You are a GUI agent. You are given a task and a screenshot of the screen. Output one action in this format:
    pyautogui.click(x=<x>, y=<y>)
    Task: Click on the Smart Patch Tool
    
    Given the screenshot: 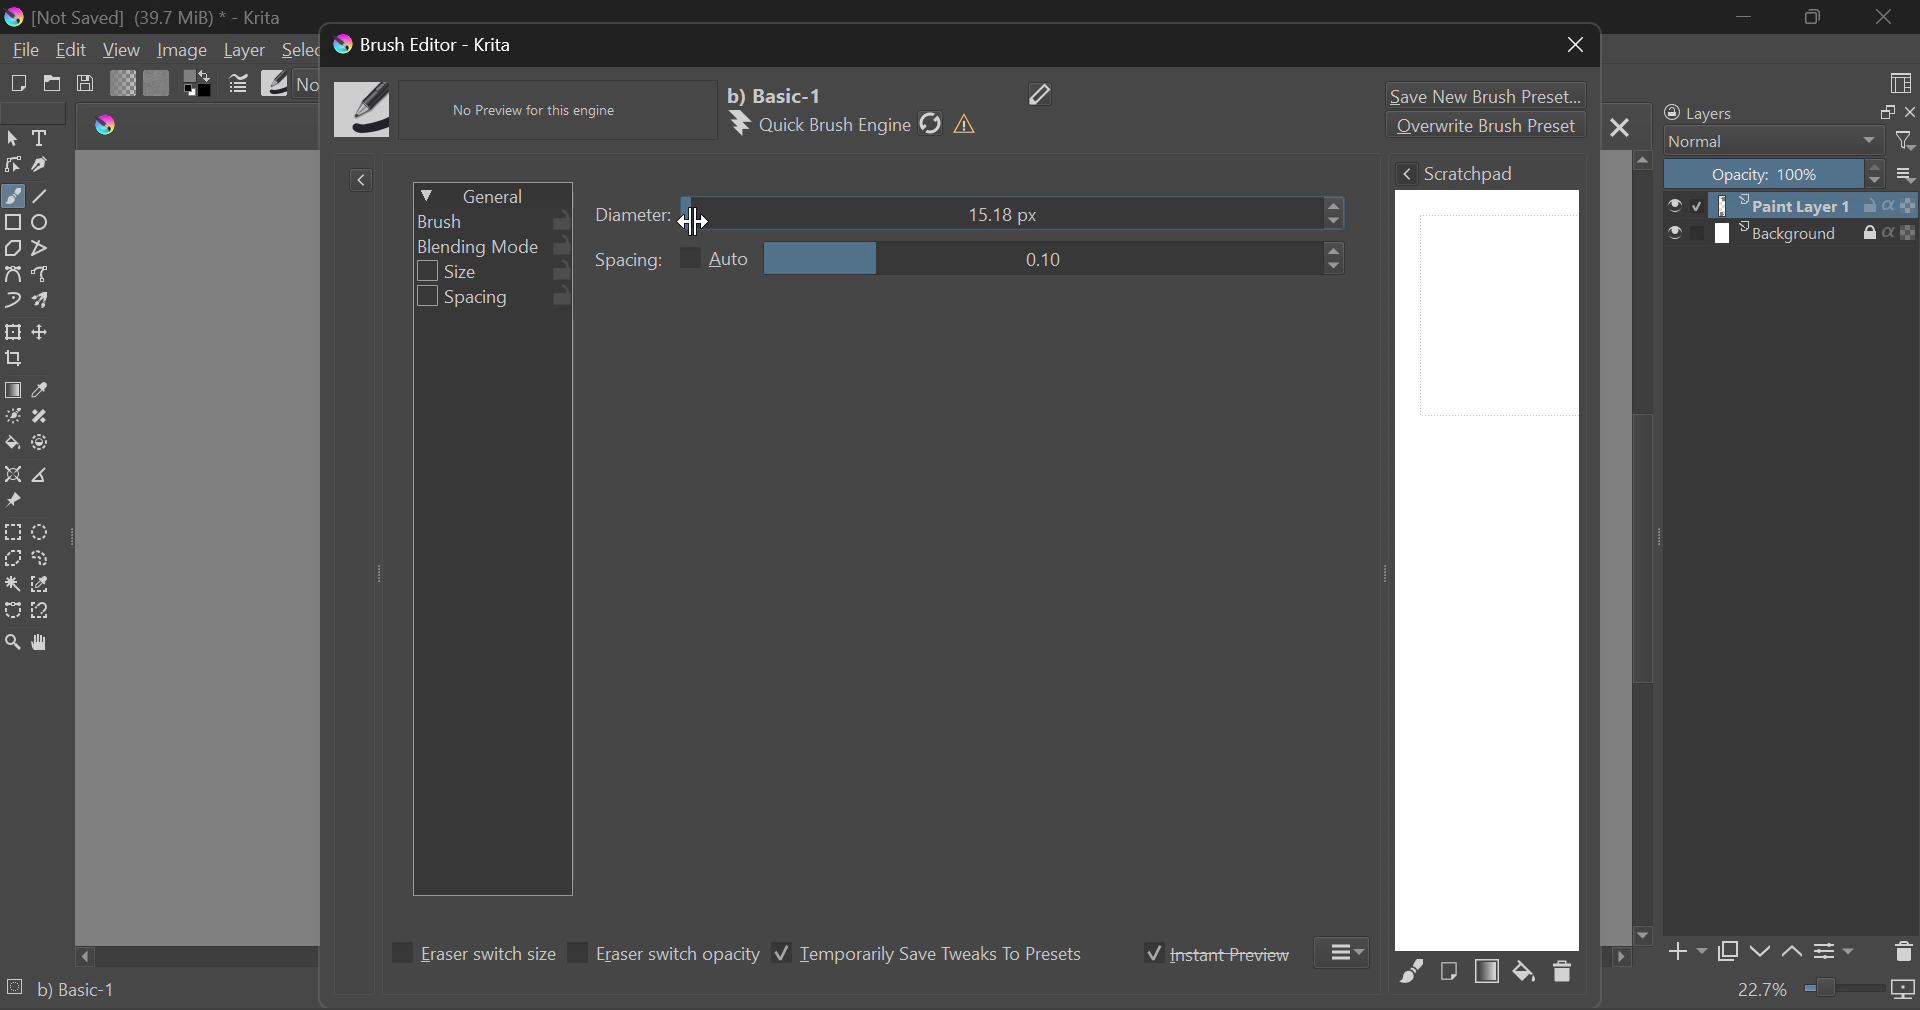 What is the action you would take?
    pyautogui.click(x=41, y=417)
    